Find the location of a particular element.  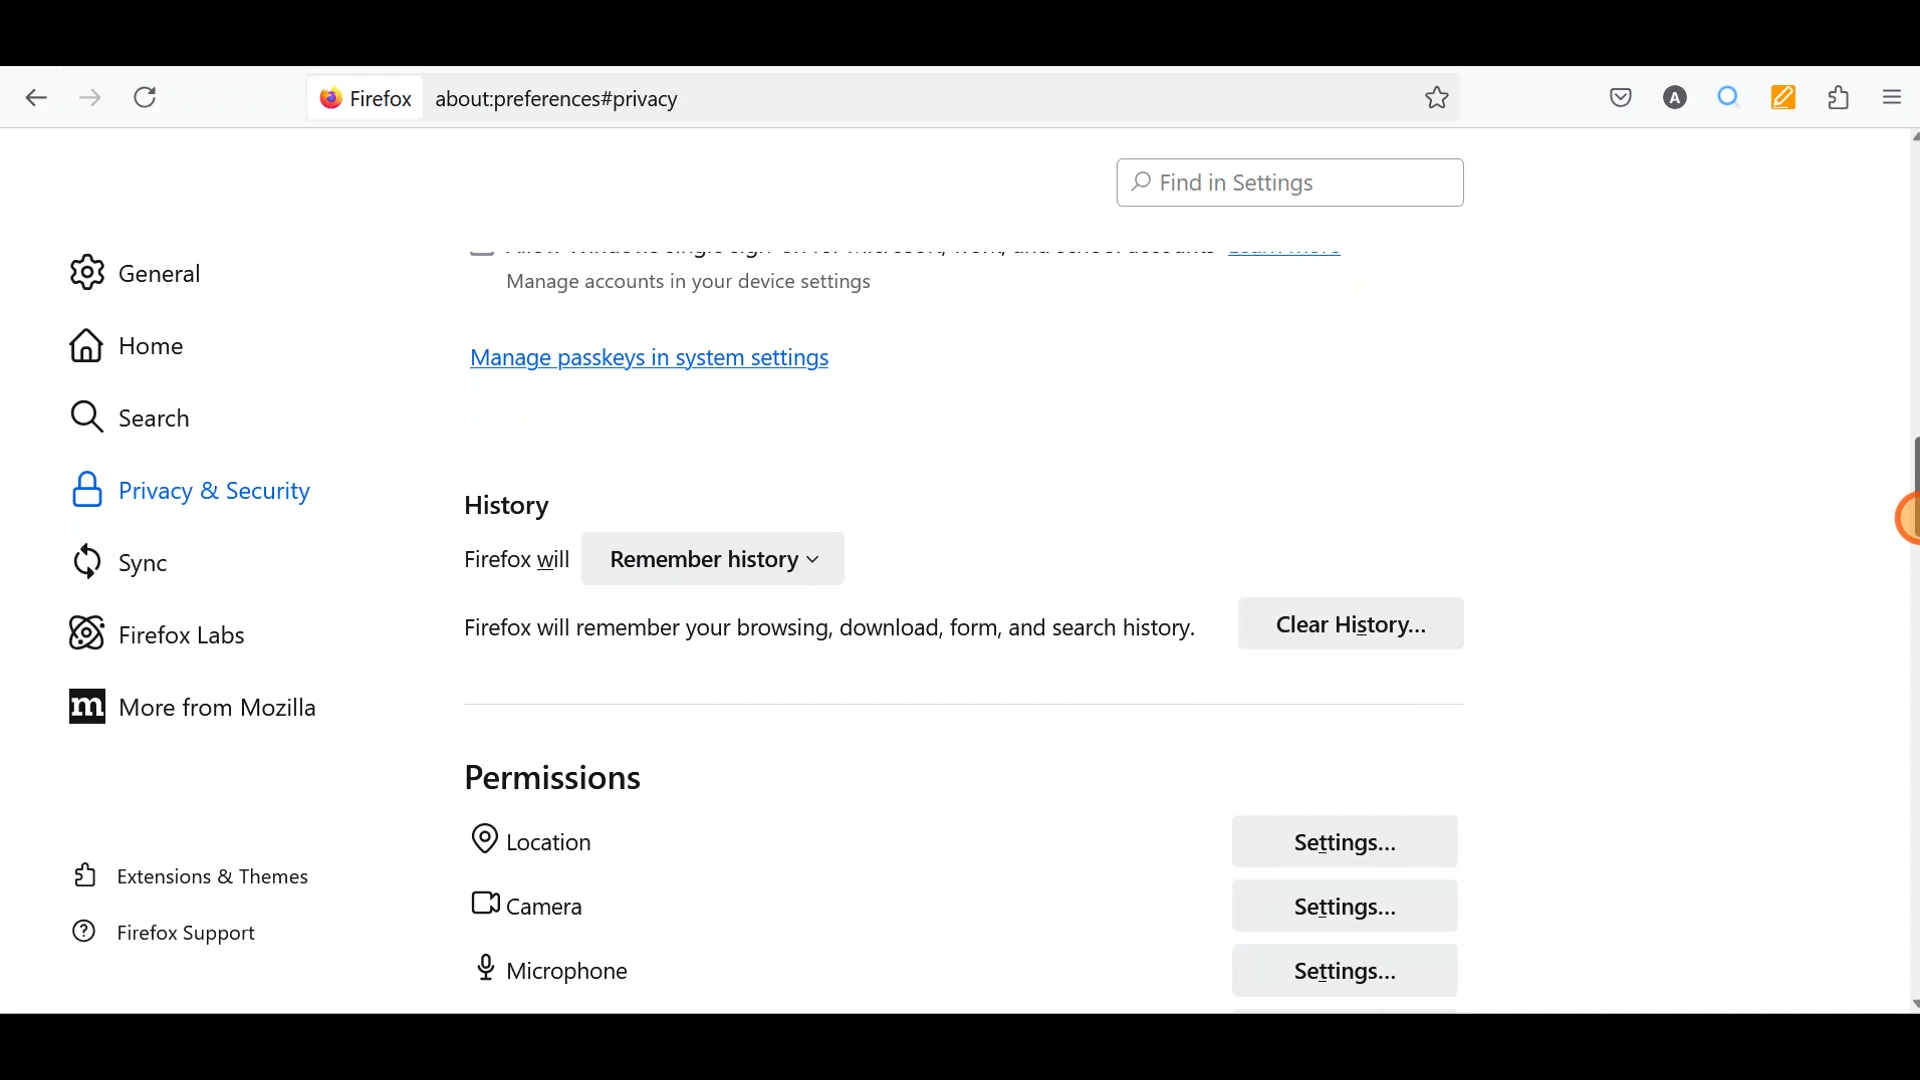

Remember history is located at coordinates (711, 562).